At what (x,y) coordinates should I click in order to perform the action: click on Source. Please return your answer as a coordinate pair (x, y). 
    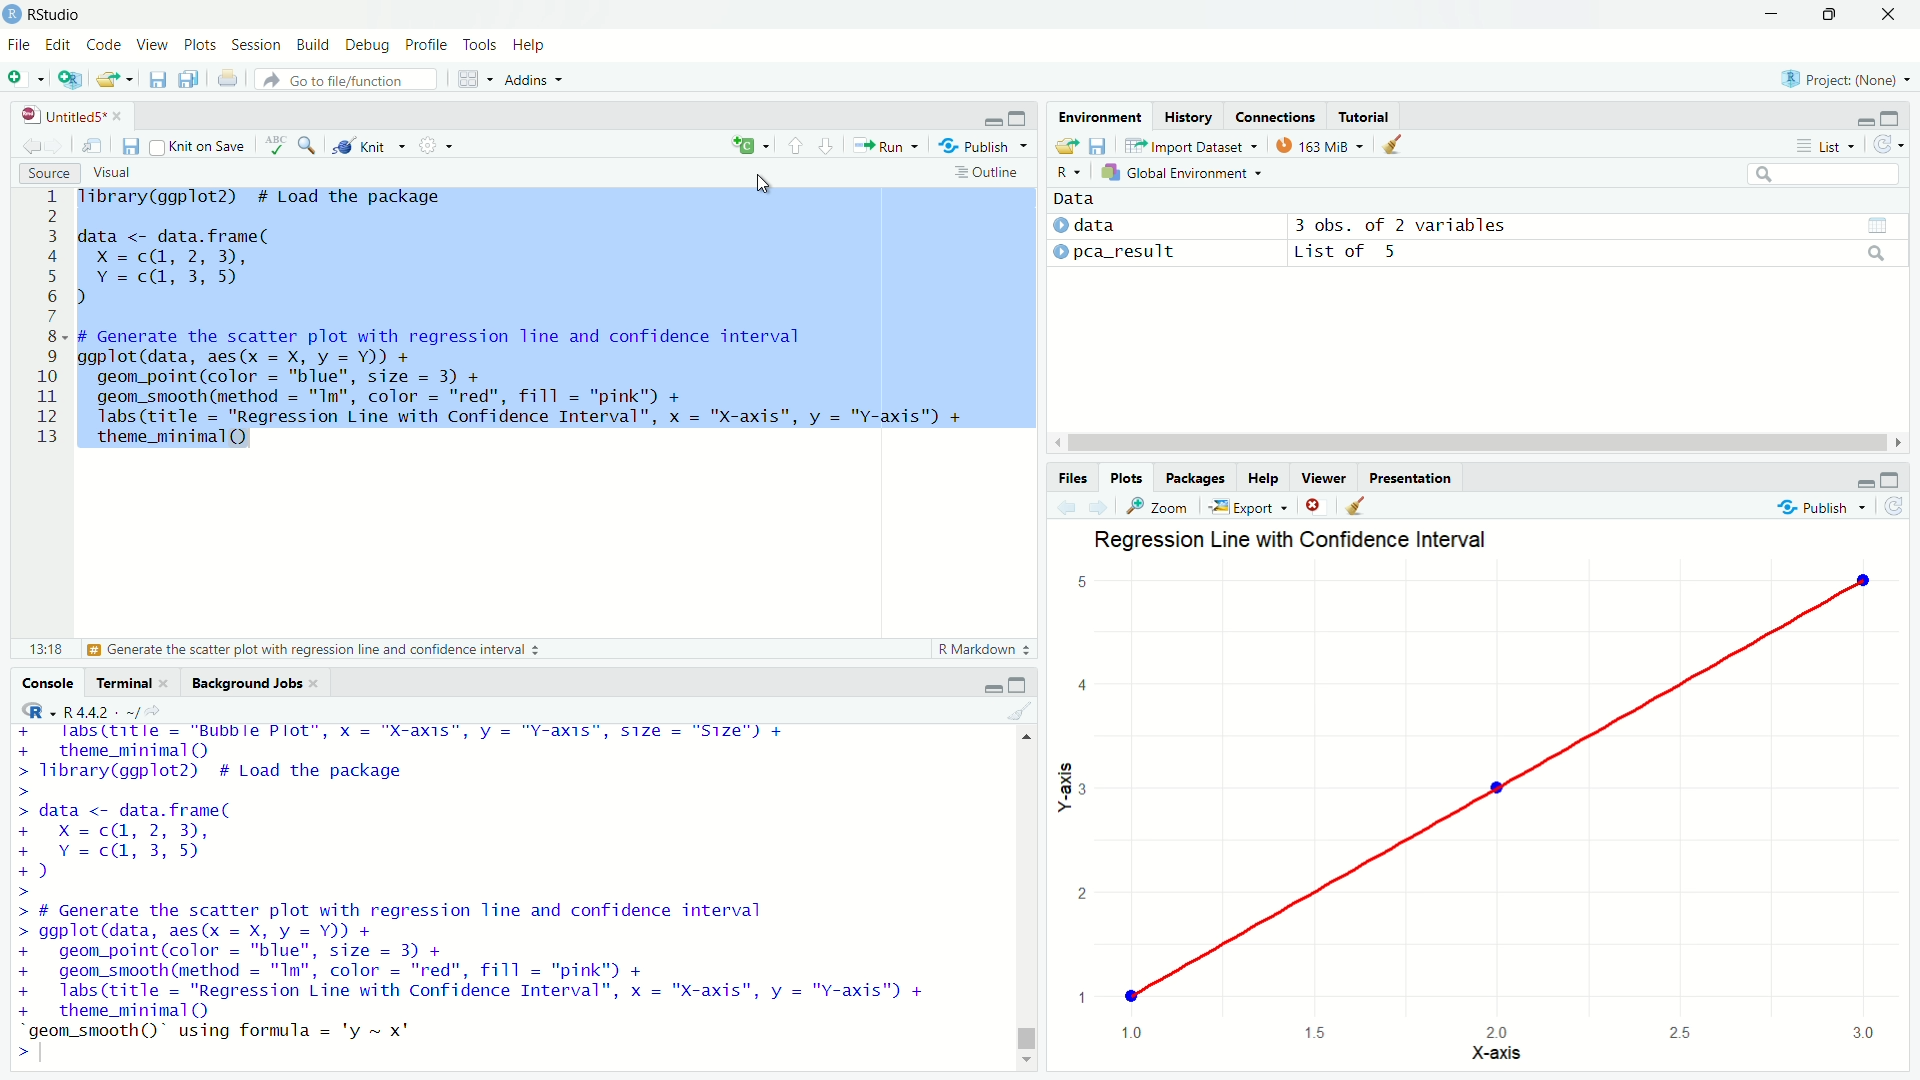
    Looking at the image, I should click on (47, 173).